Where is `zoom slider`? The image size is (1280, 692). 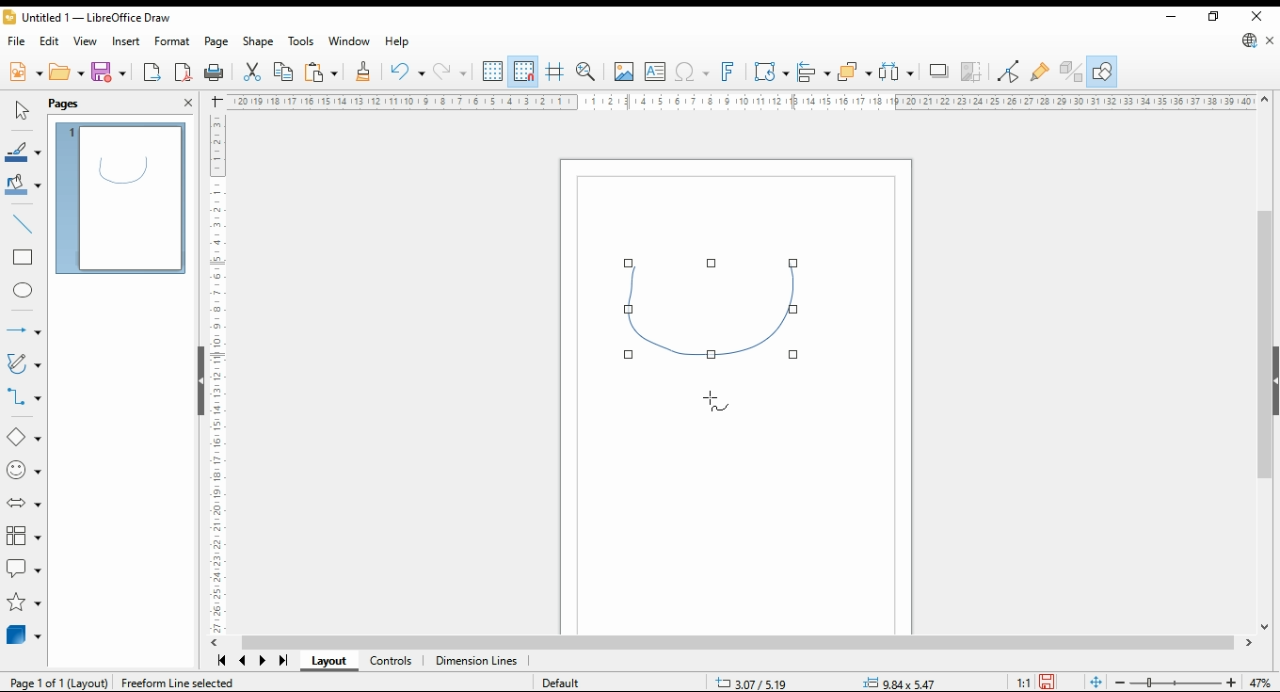
zoom slider is located at coordinates (1174, 682).